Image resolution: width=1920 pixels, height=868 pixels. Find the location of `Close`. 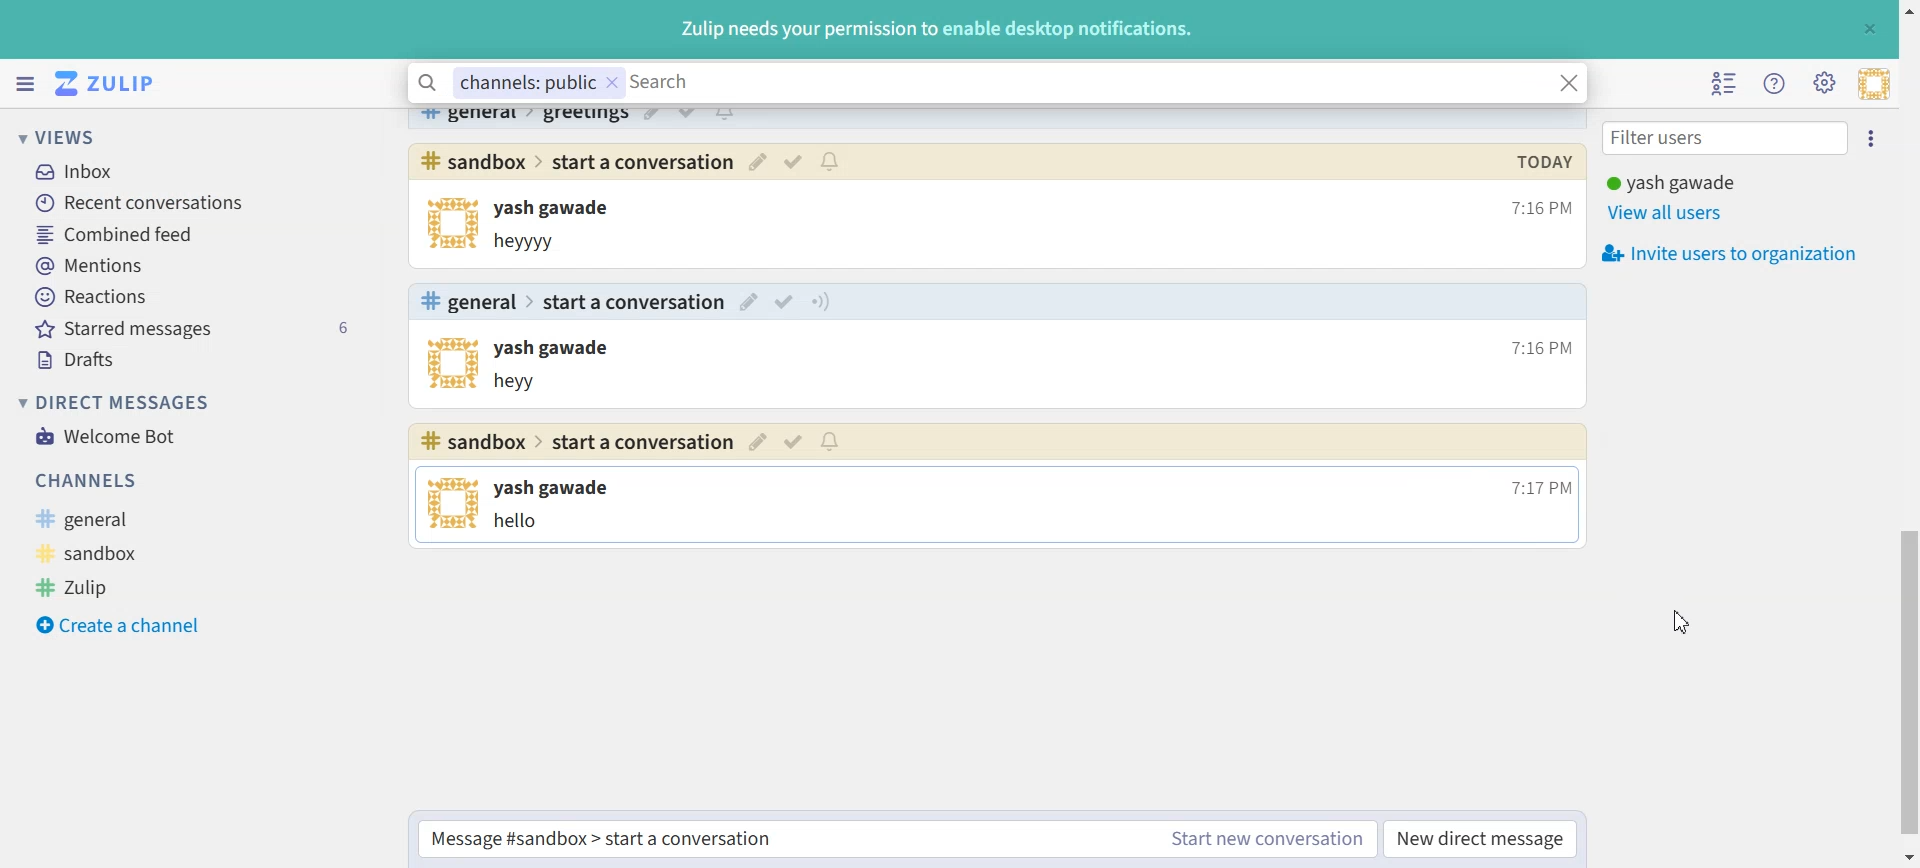

Close is located at coordinates (1568, 82).